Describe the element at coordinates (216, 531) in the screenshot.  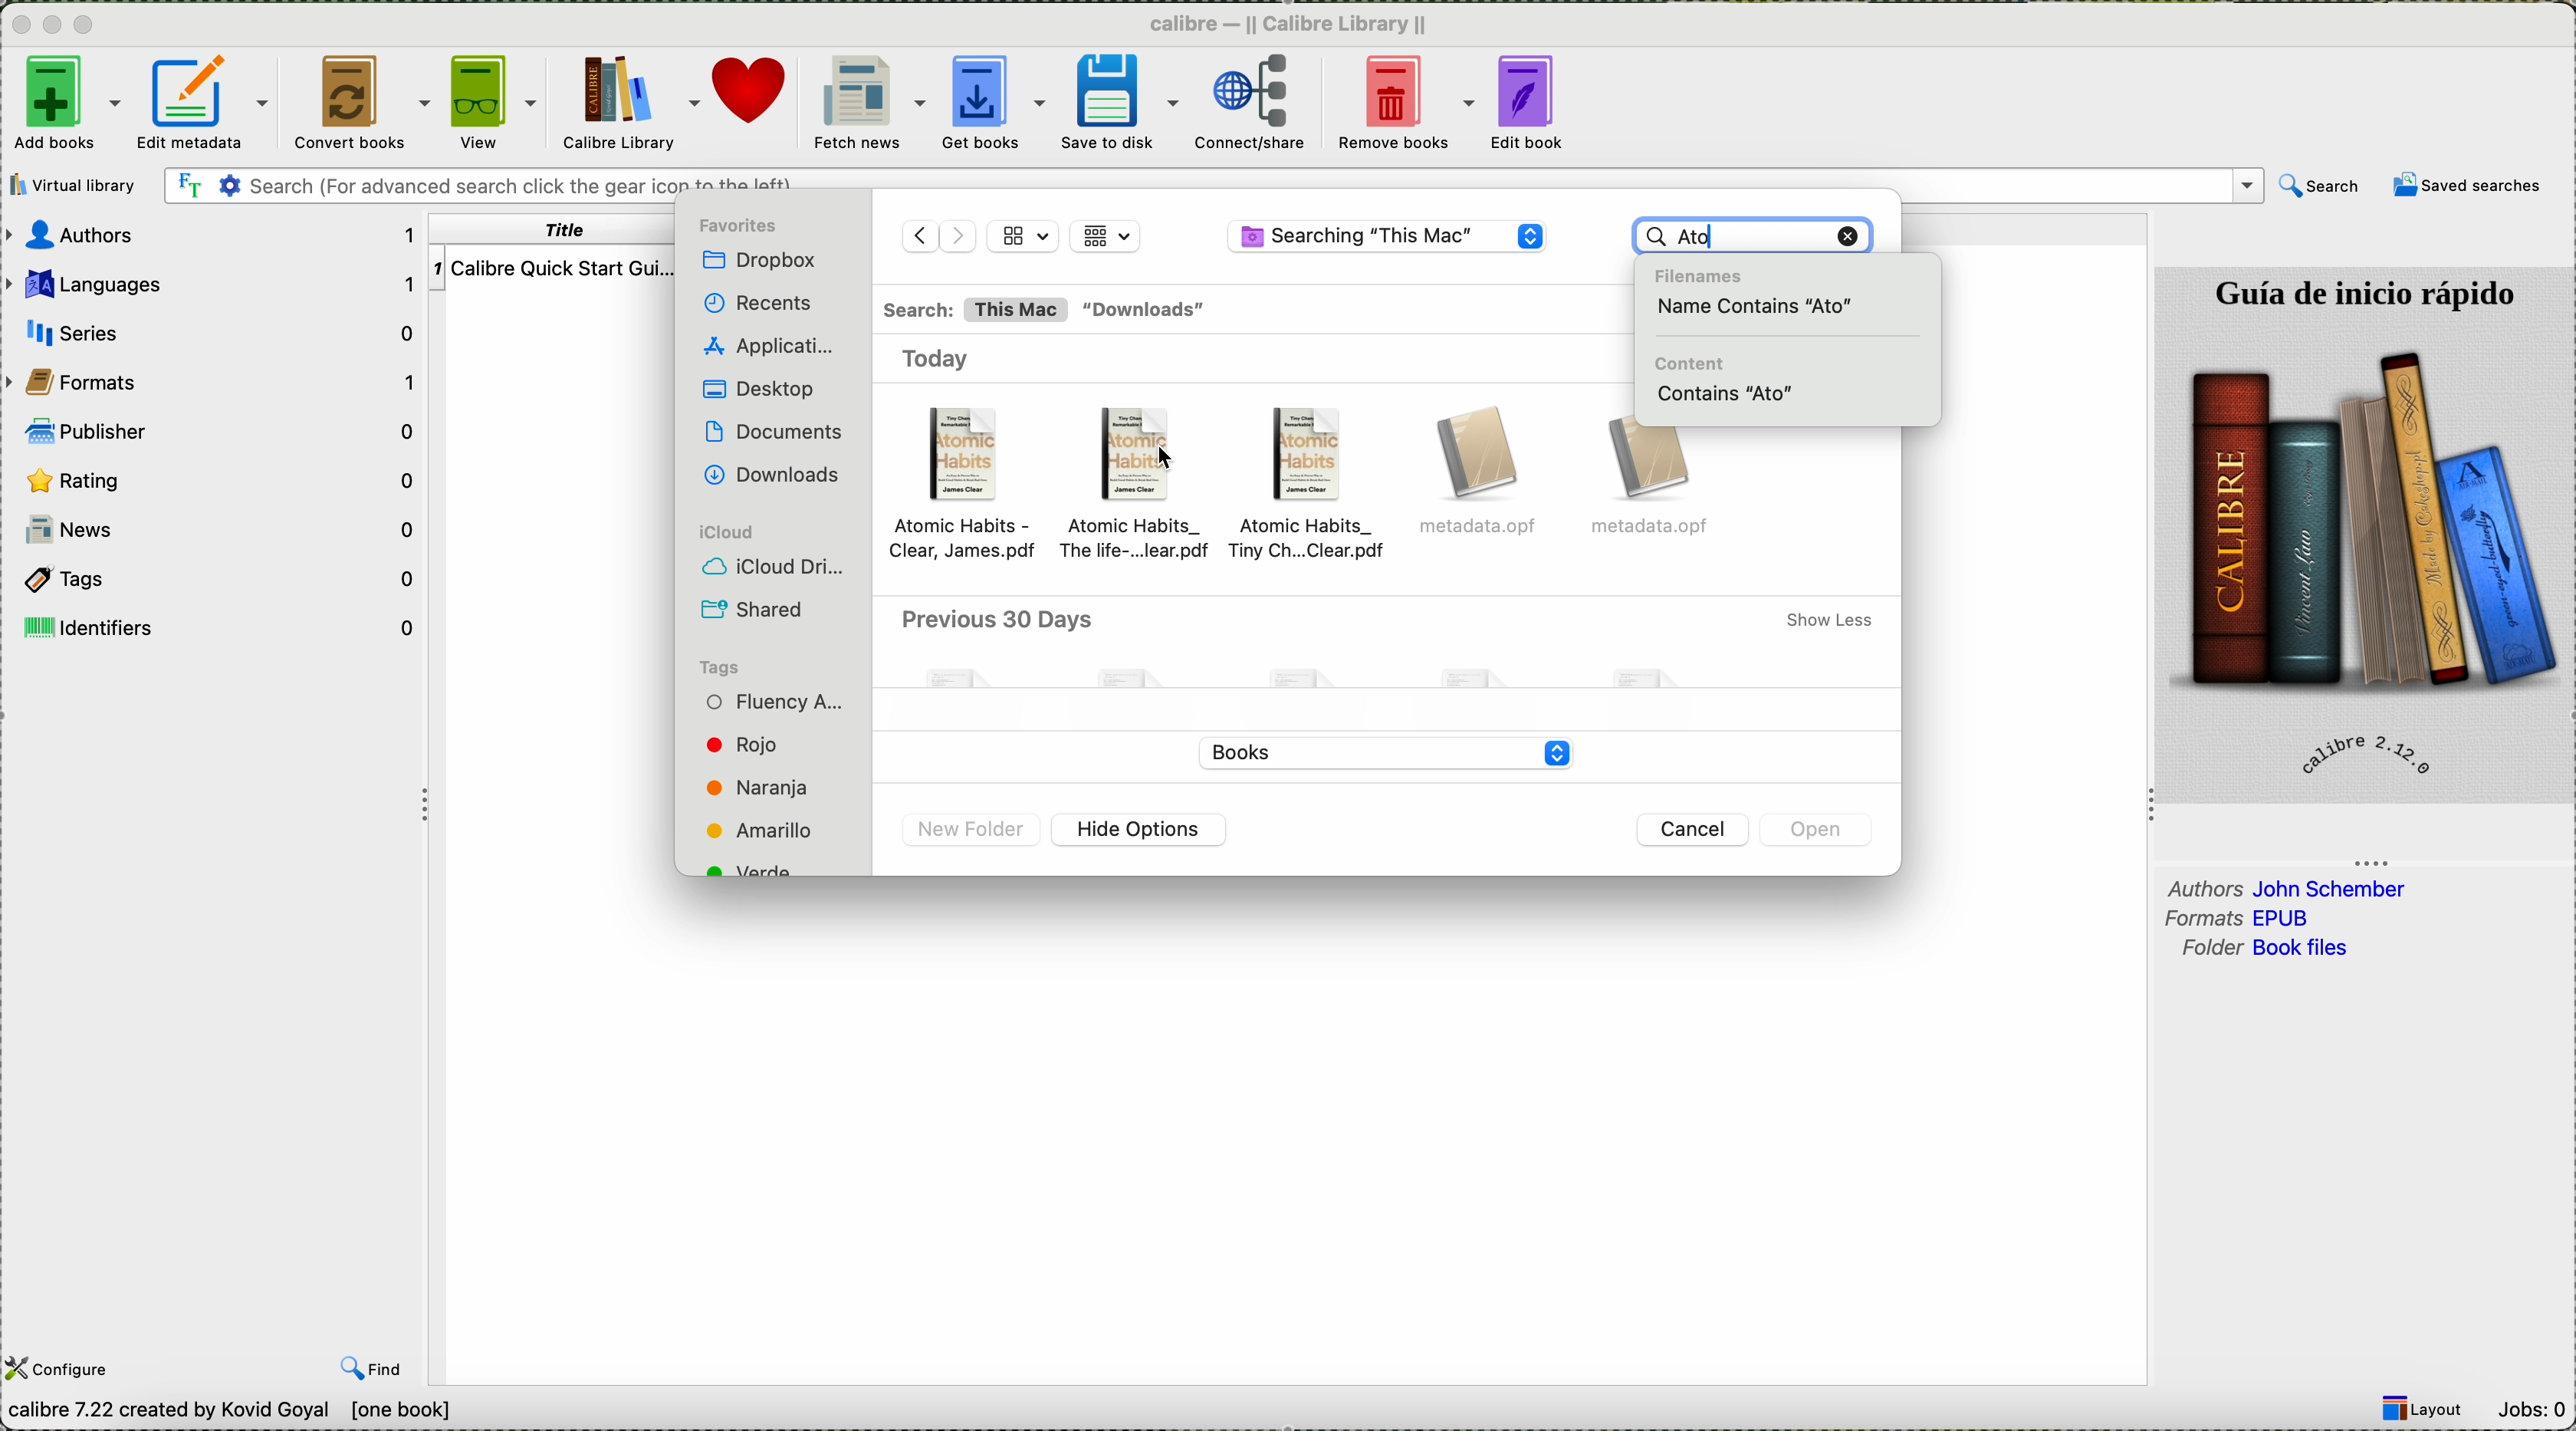
I see `news` at that location.